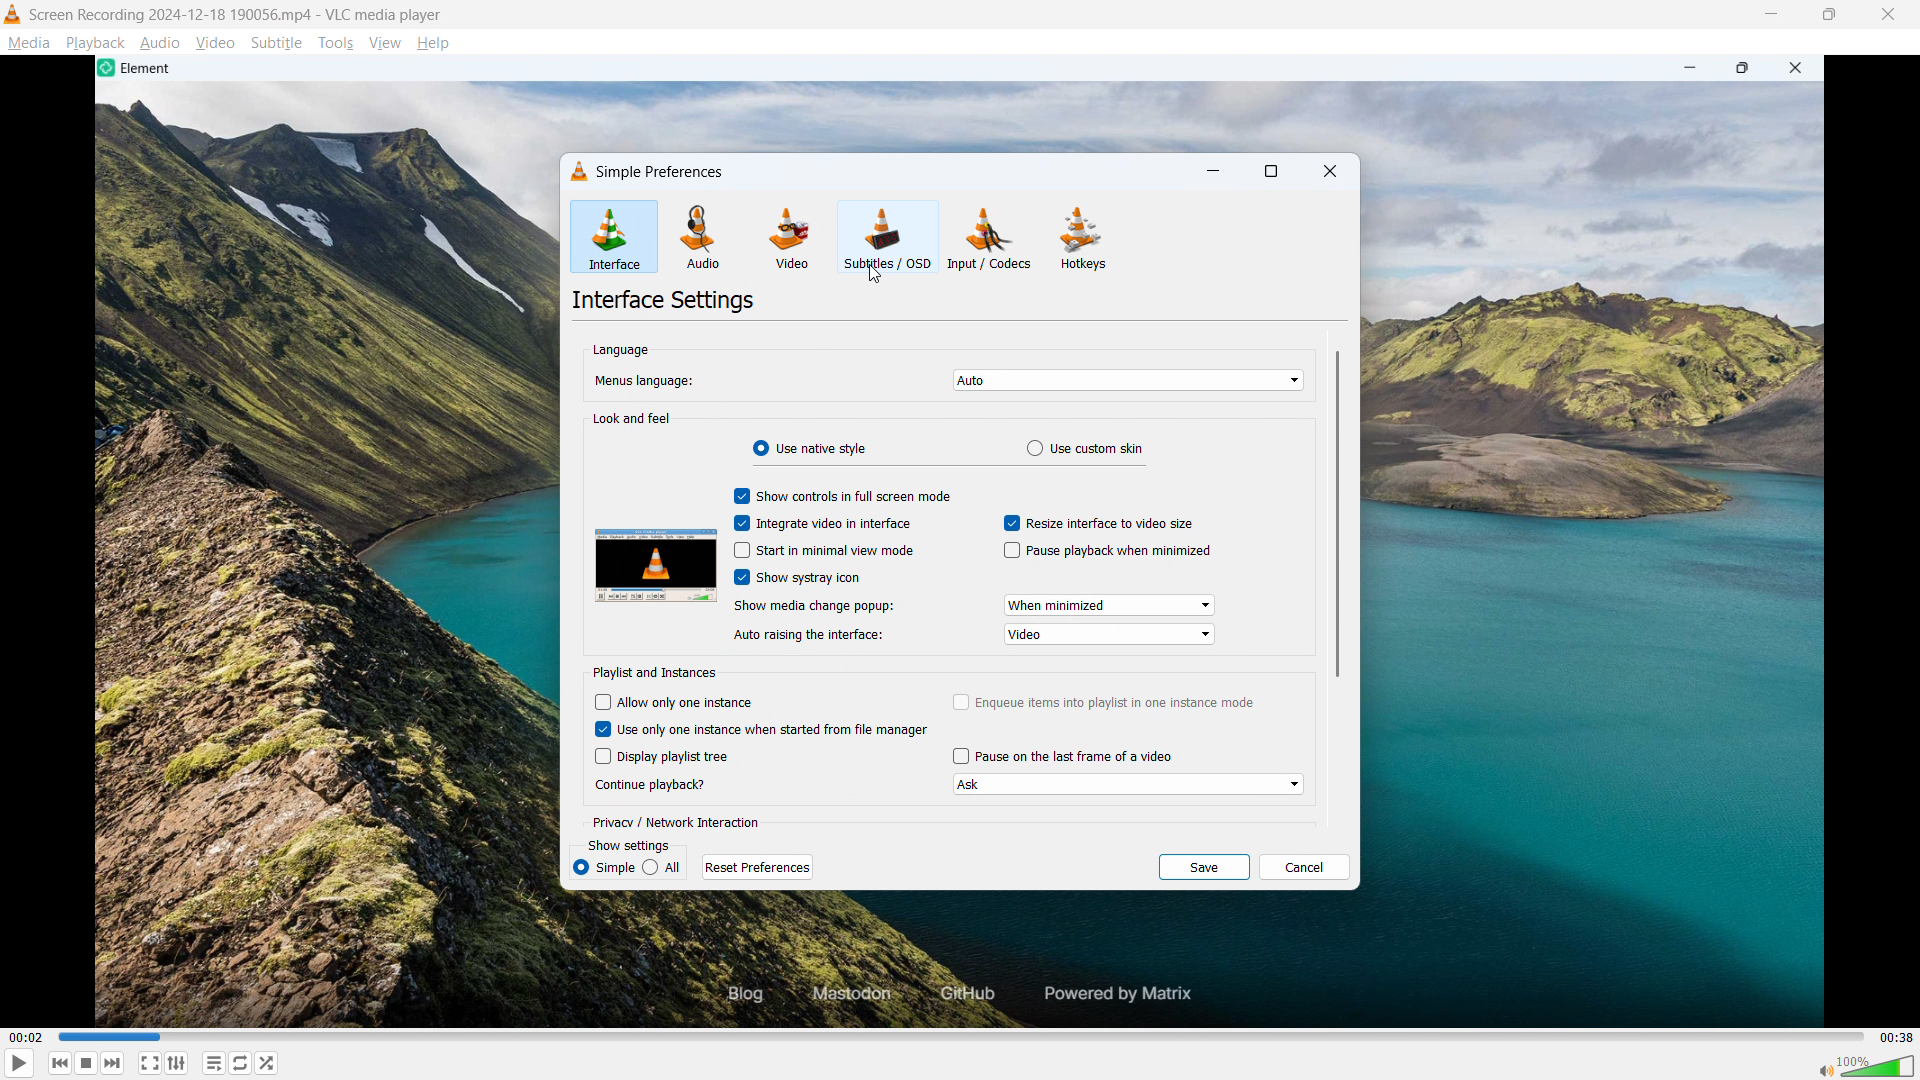 This screenshot has height=1080, width=1920. What do you see at coordinates (600, 757) in the screenshot?
I see `checkbox` at bounding box center [600, 757].